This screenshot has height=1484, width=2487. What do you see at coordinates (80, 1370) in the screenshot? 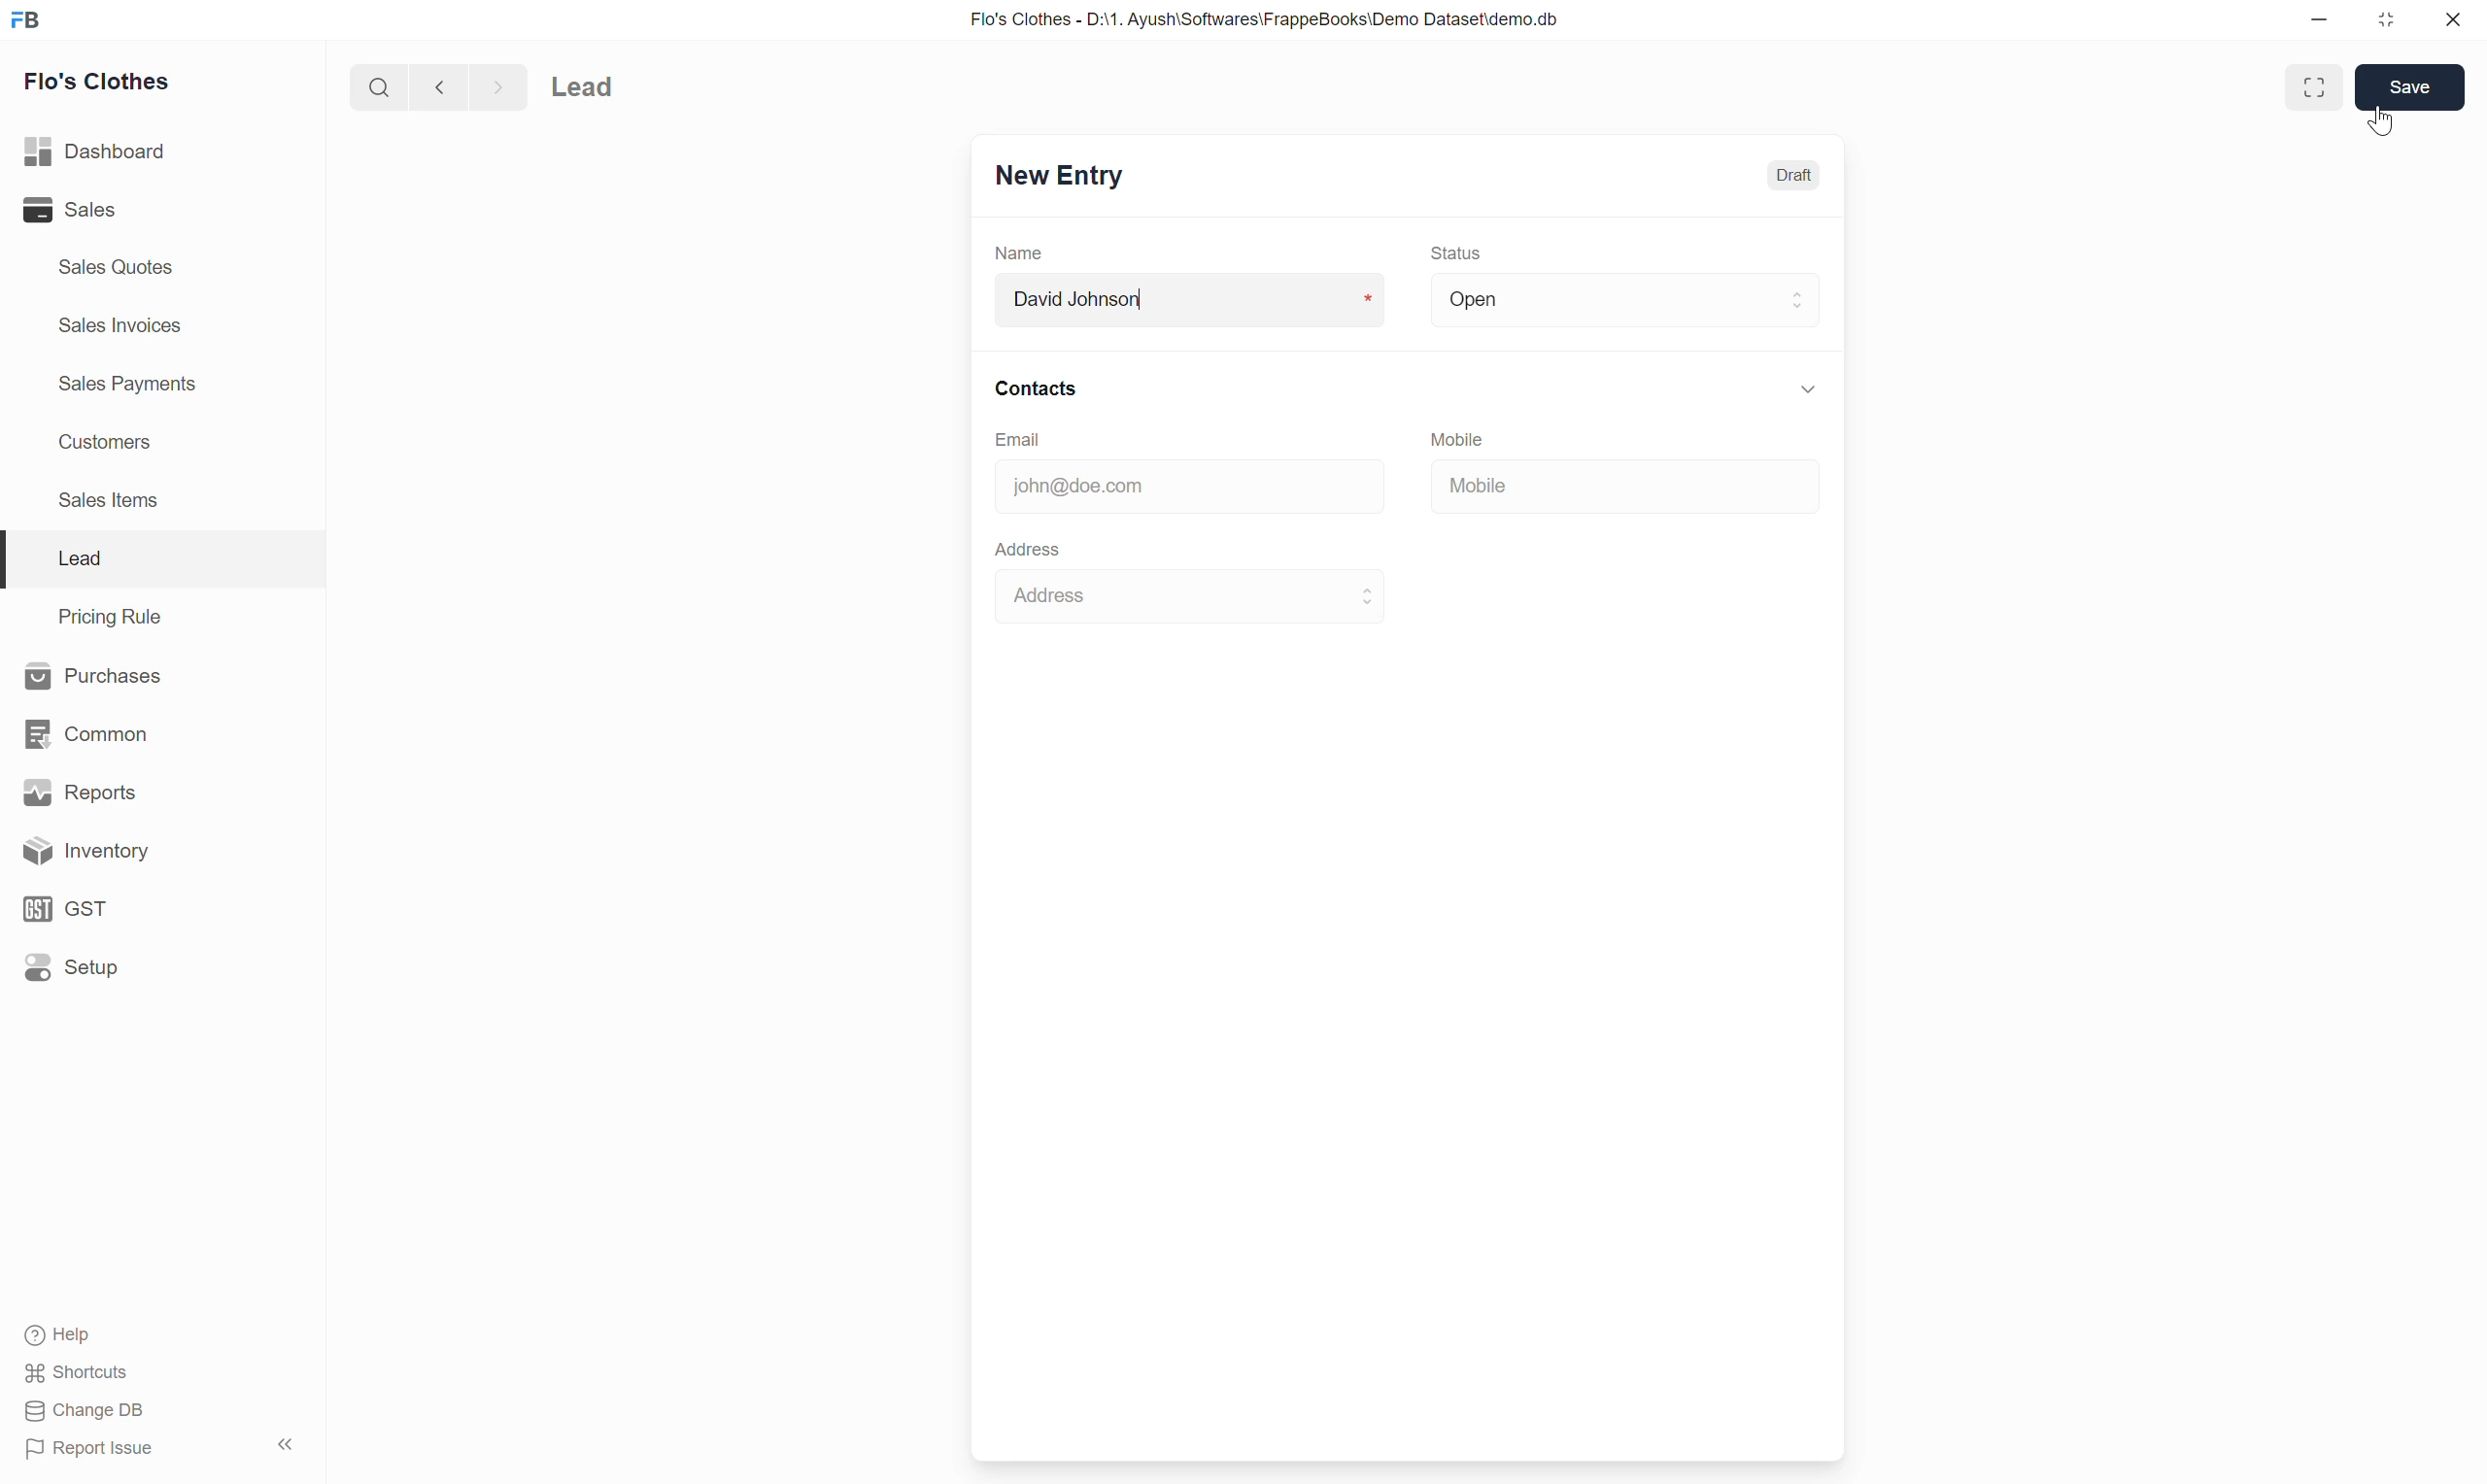
I see `$f Shortcuts` at bounding box center [80, 1370].